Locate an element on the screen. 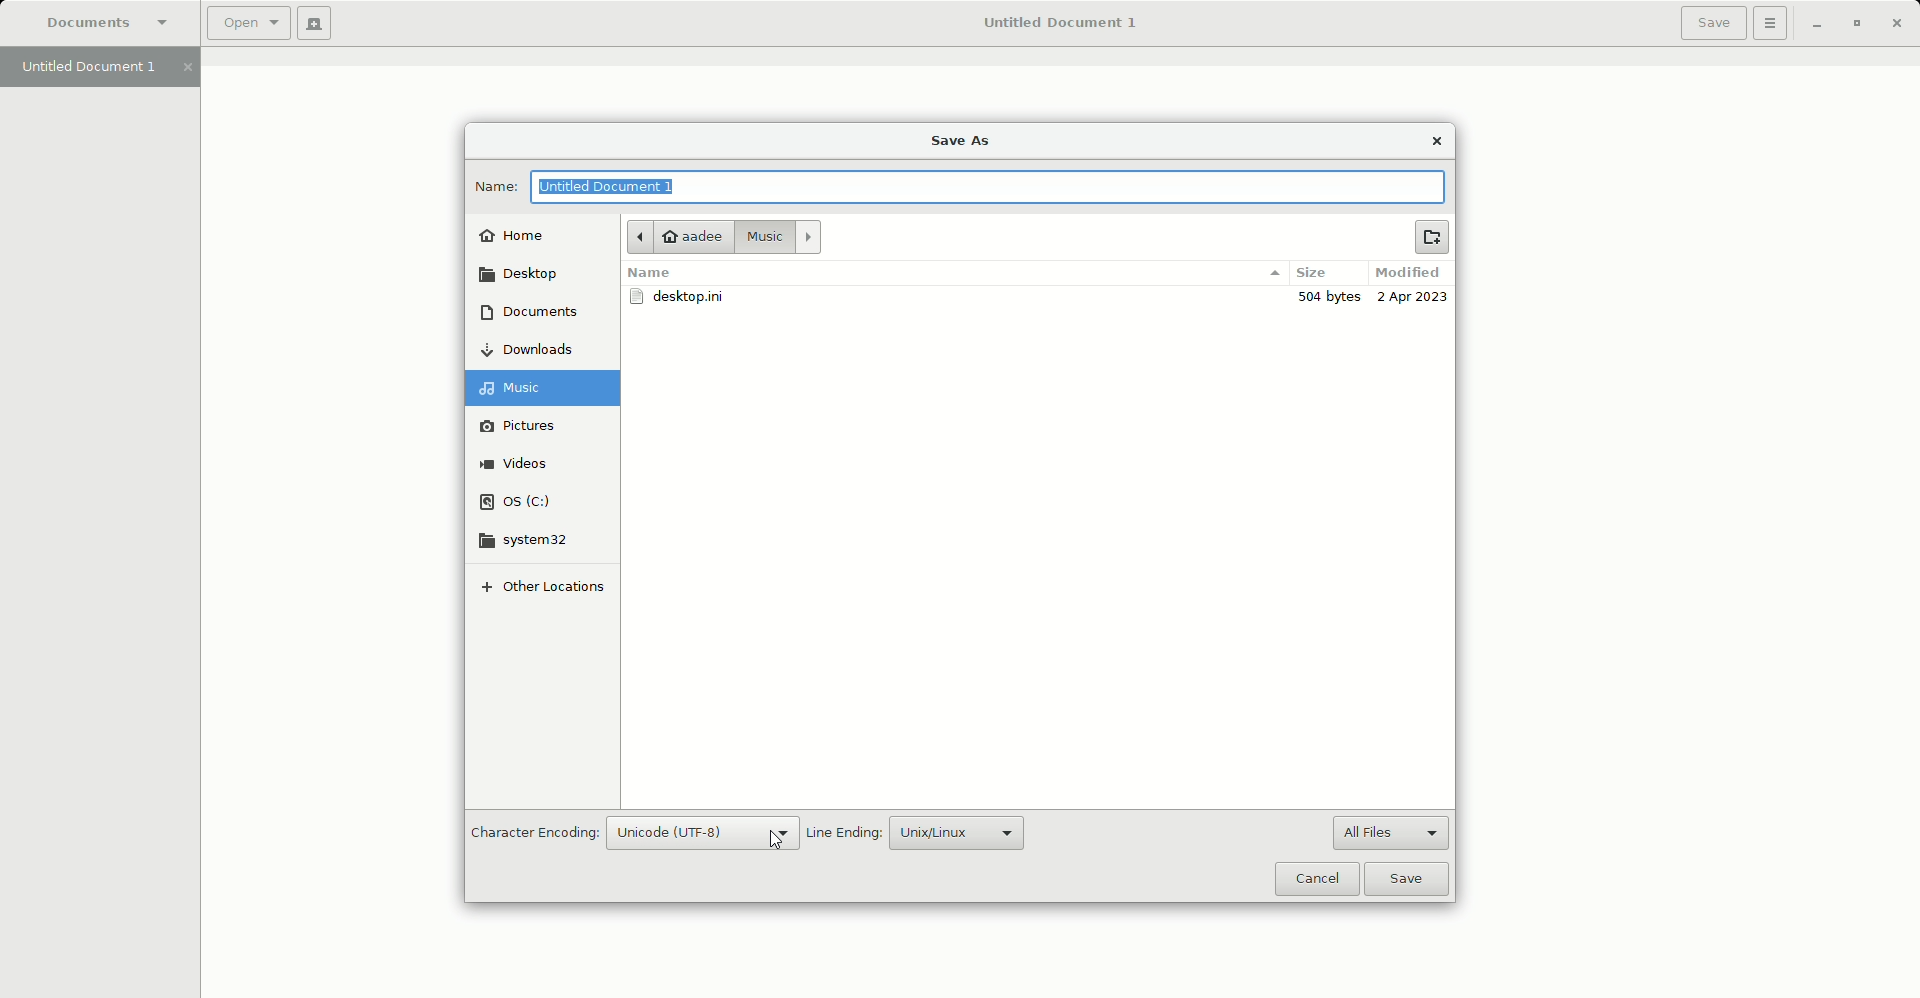 This screenshot has width=1920, height=998. Restore is located at coordinates (1856, 23).